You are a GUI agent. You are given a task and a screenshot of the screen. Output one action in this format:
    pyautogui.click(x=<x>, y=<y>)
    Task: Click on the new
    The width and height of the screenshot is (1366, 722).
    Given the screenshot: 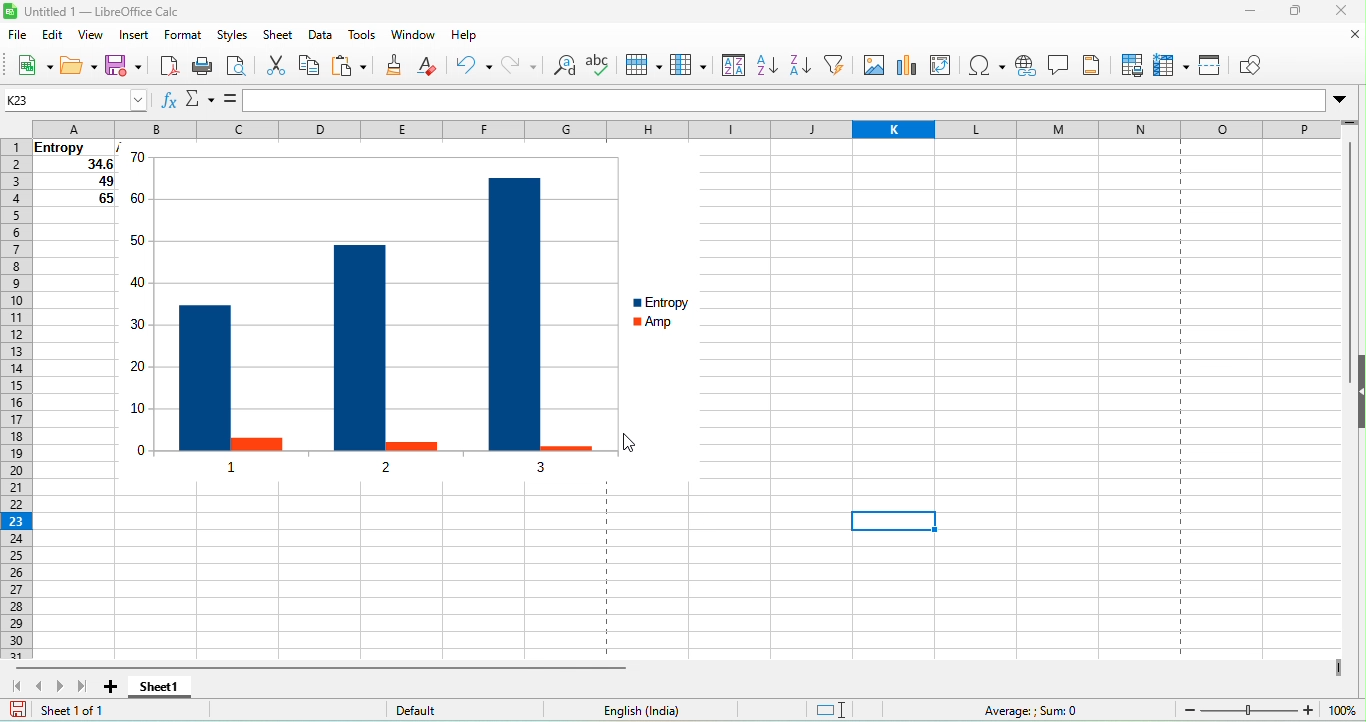 What is the action you would take?
    pyautogui.click(x=35, y=65)
    